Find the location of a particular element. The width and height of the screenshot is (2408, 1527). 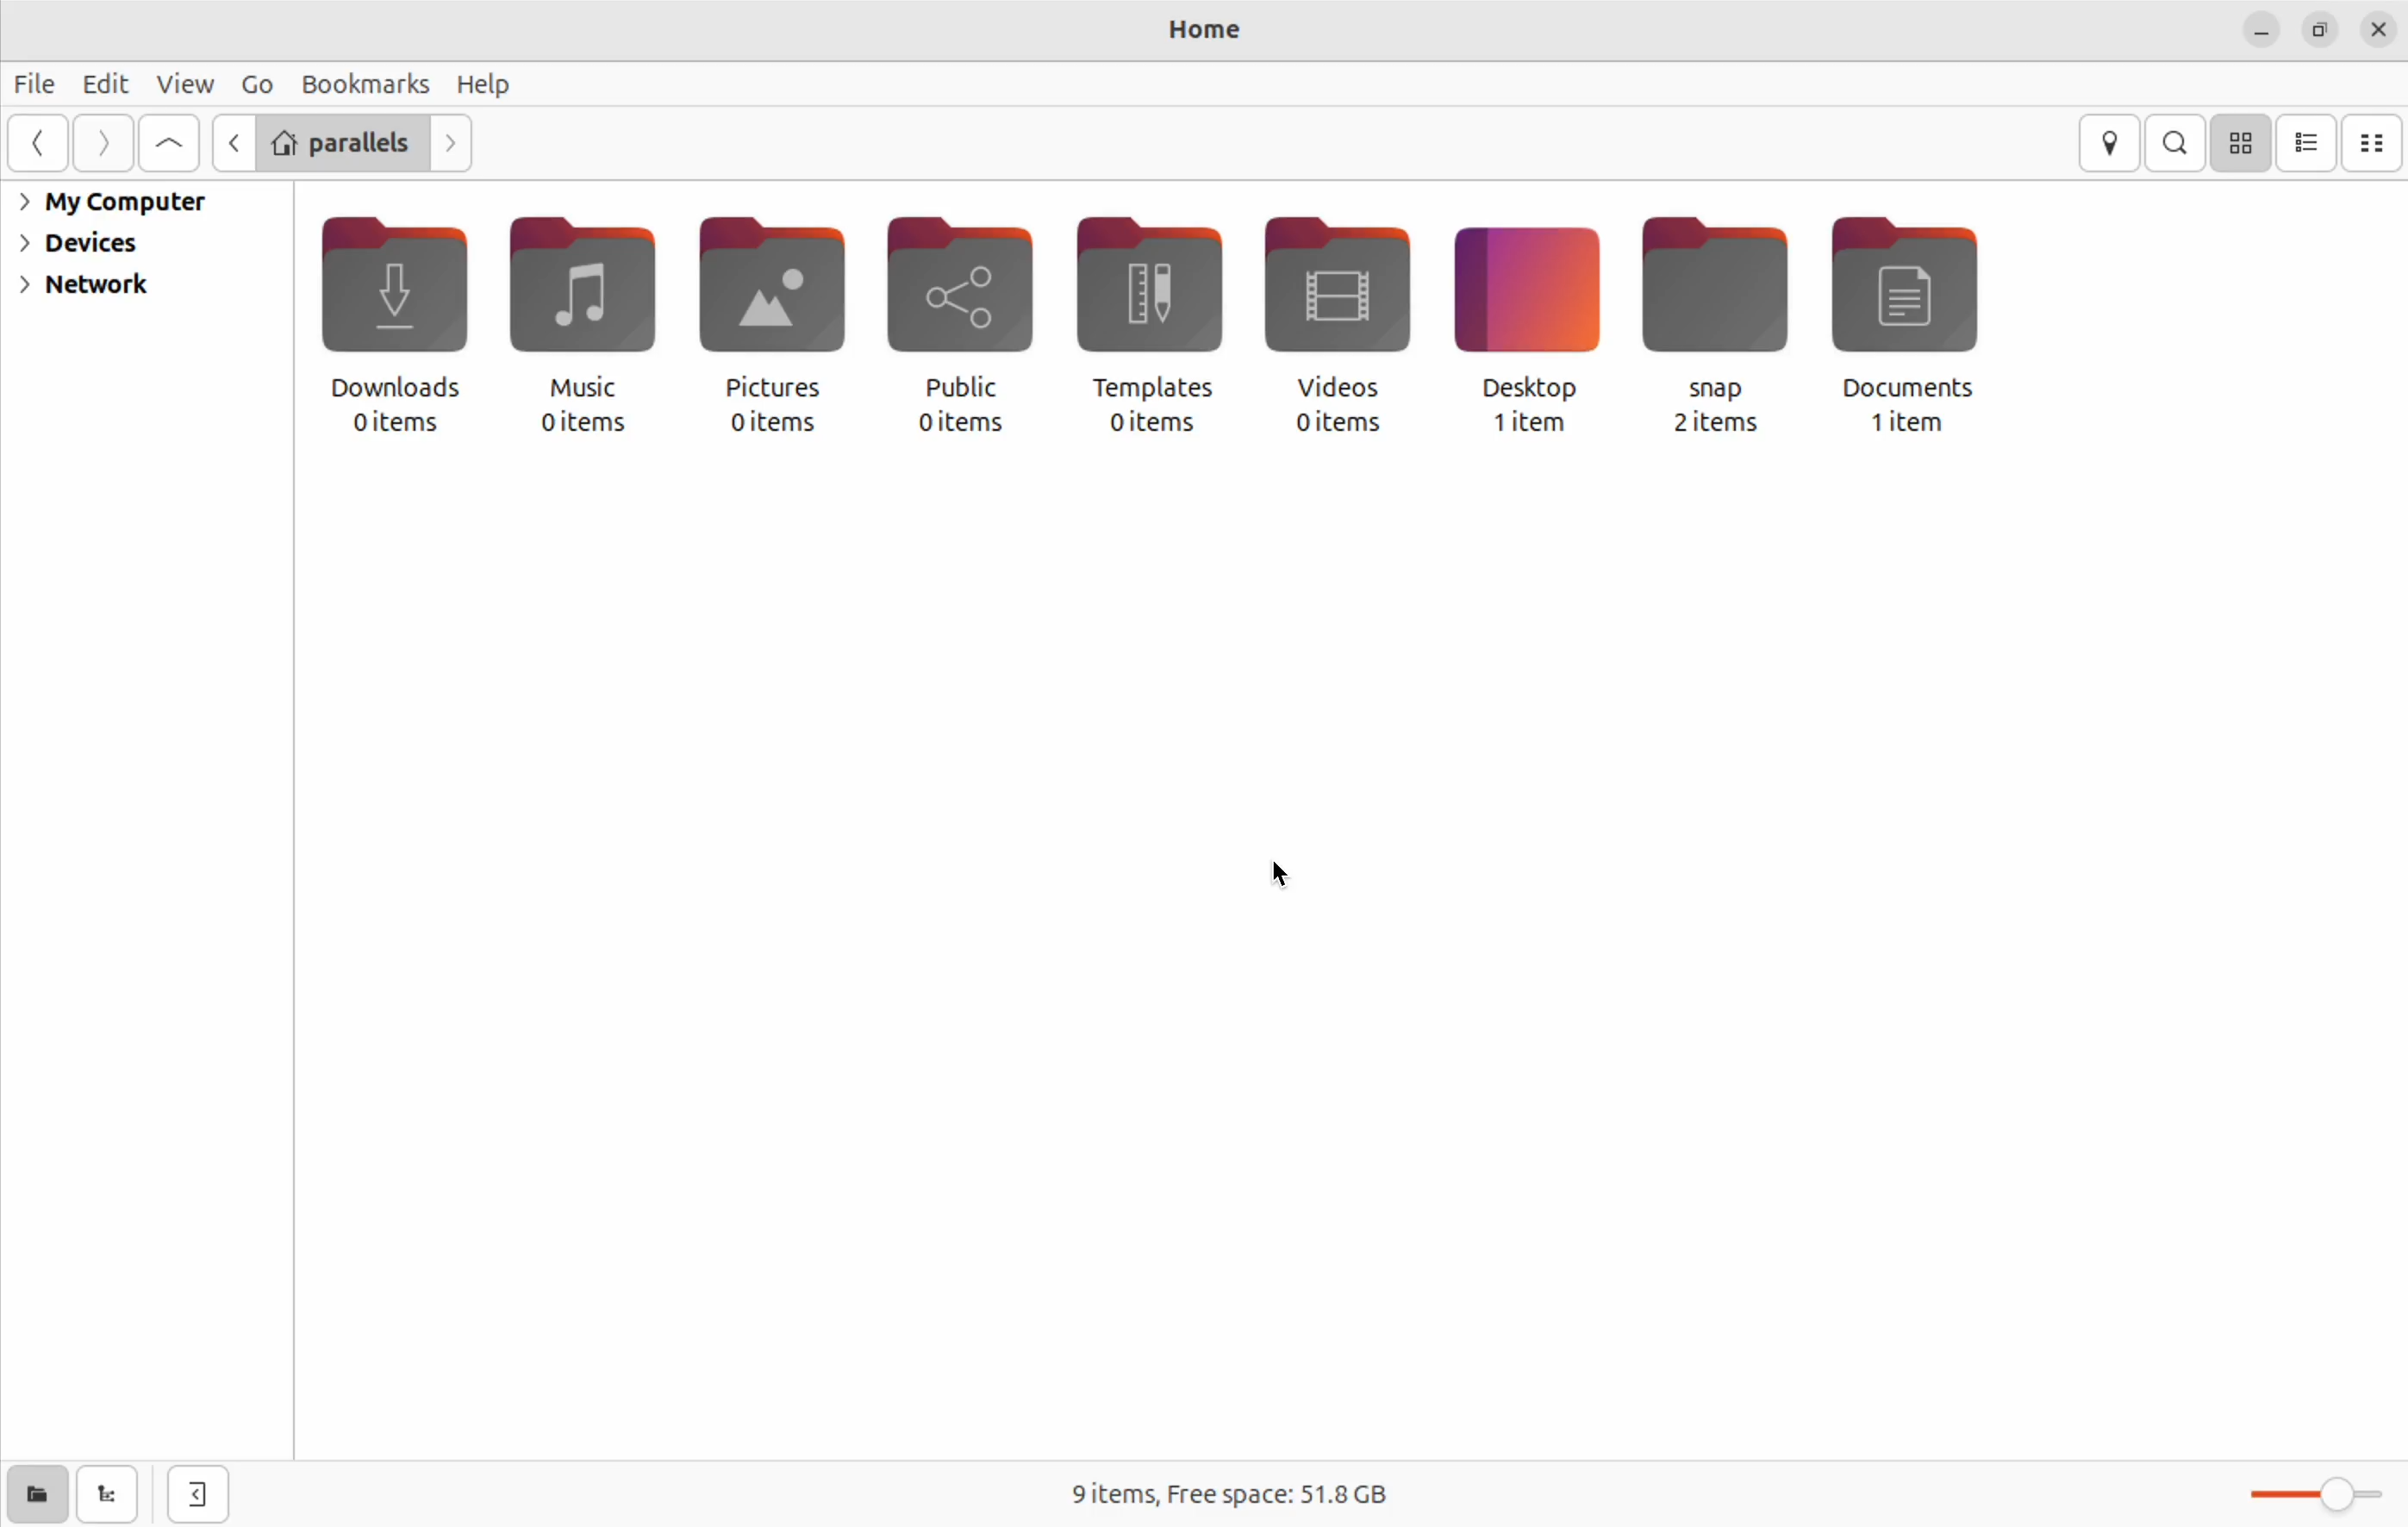

icon view is located at coordinates (2243, 143).